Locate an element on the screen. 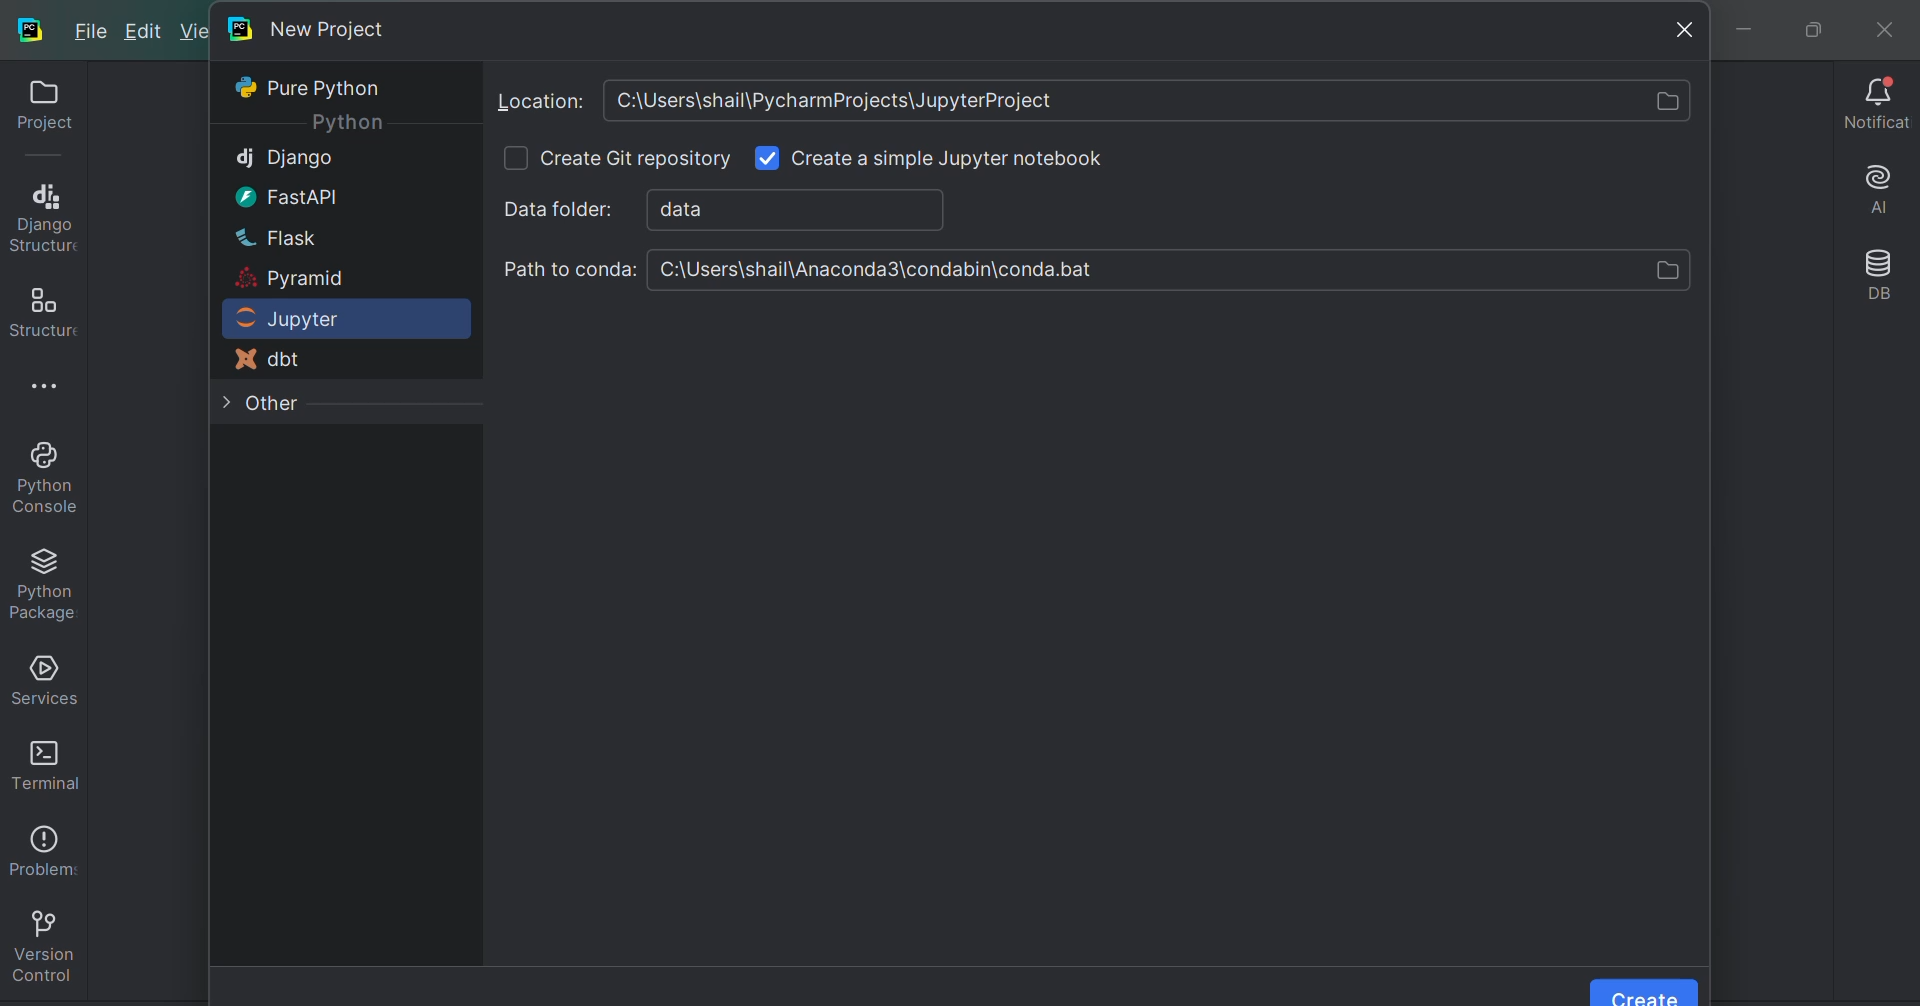  Pyramid is located at coordinates (292, 280).